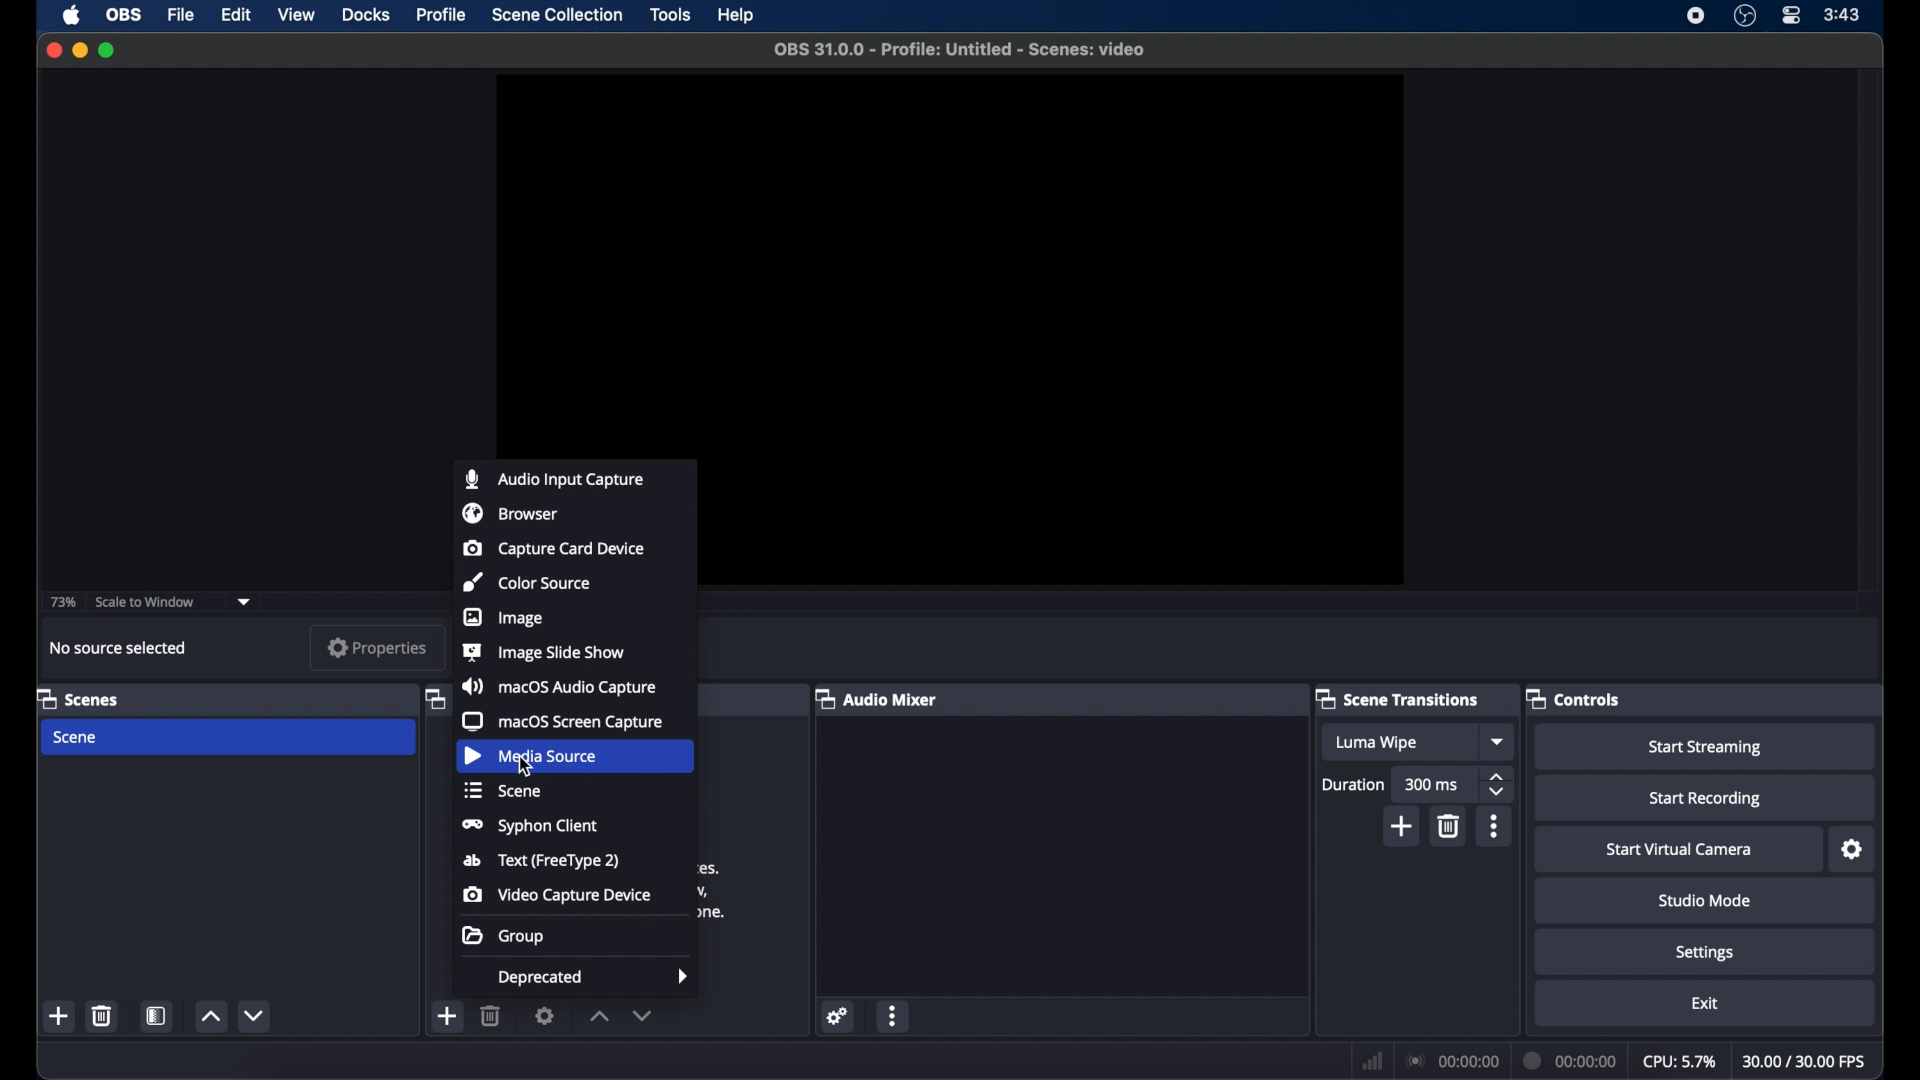 The image size is (1920, 1080). I want to click on properties, so click(378, 647).